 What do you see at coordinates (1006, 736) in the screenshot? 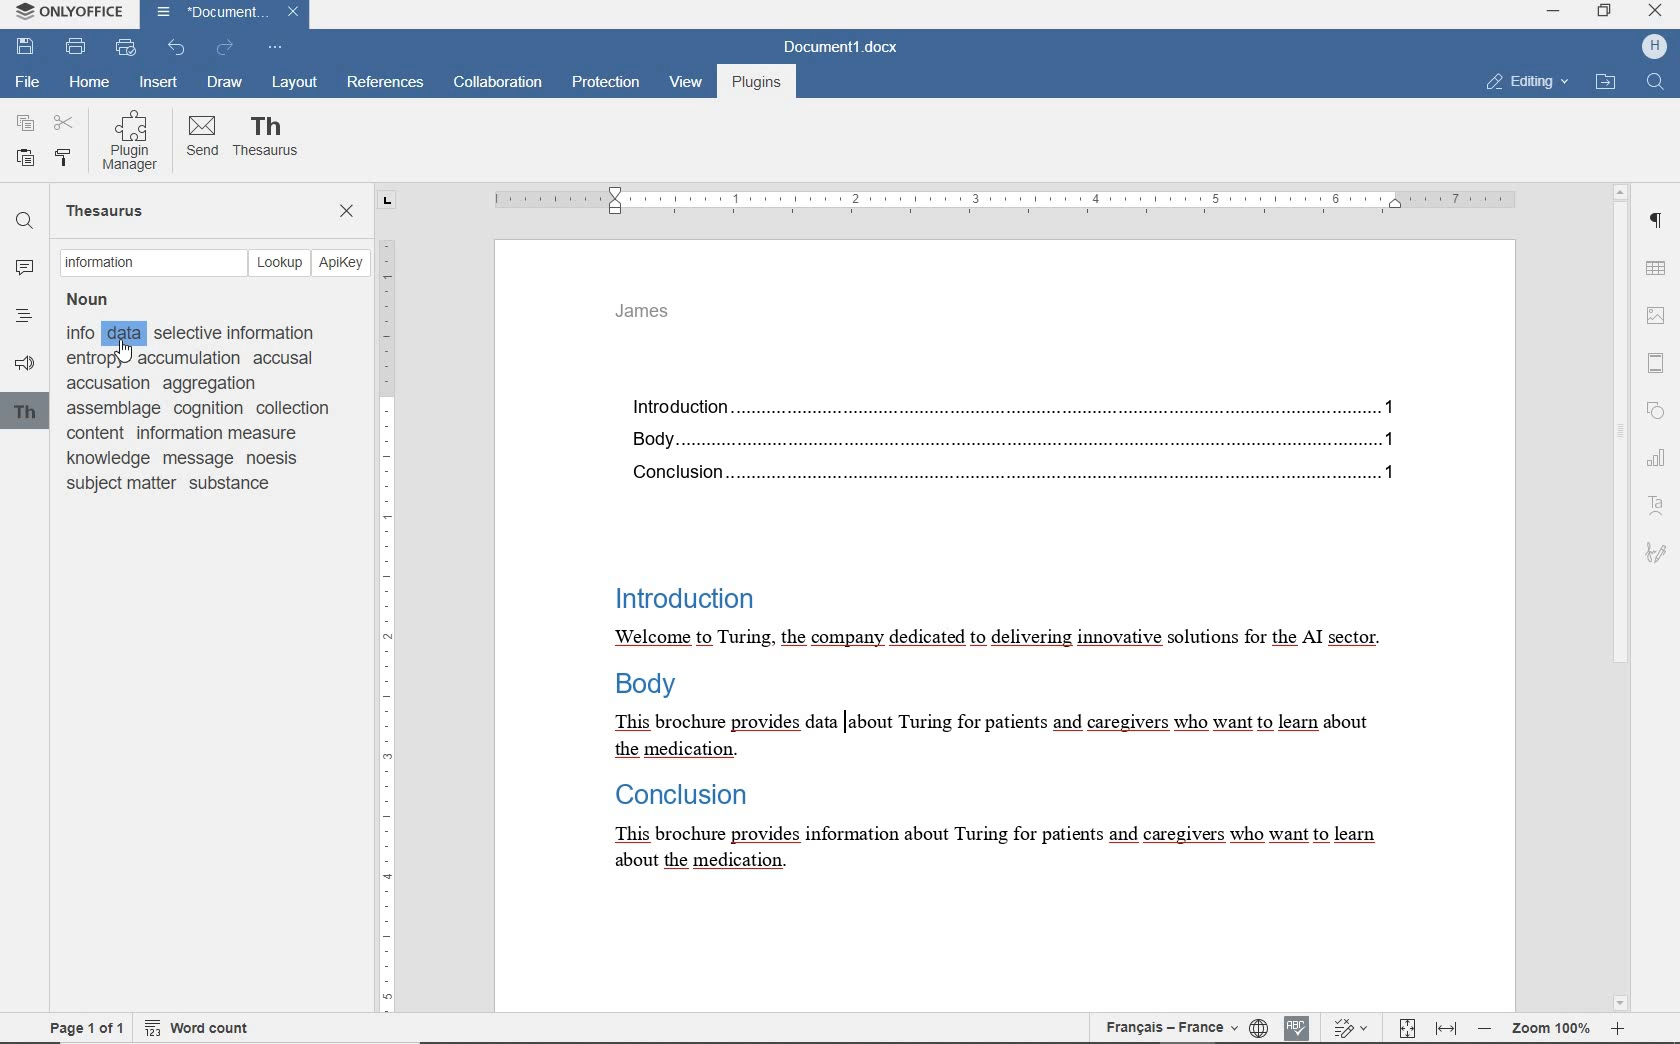
I see `This brochure provides information about Turing for patients and caregivers who want to learn
about the medication.` at bounding box center [1006, 736].